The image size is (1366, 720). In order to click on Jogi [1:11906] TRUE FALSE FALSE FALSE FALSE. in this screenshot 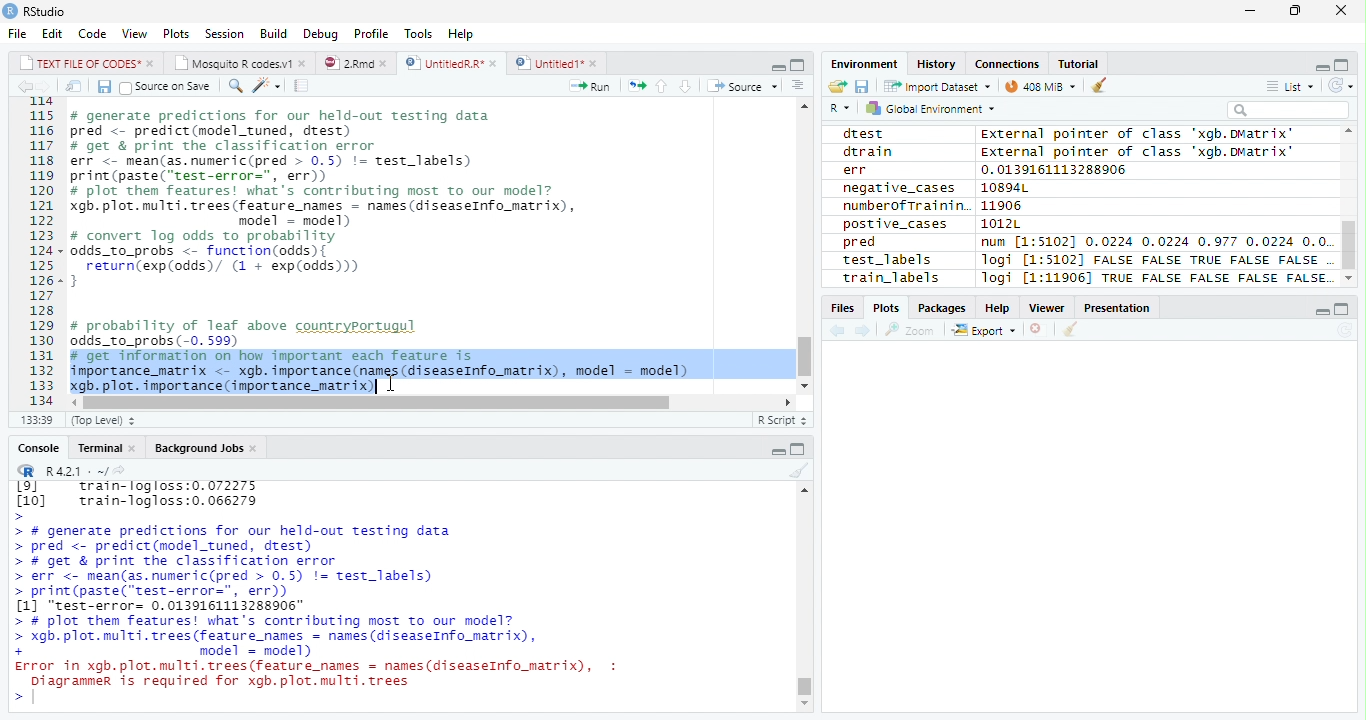, I will do `click(1155, 278)`.